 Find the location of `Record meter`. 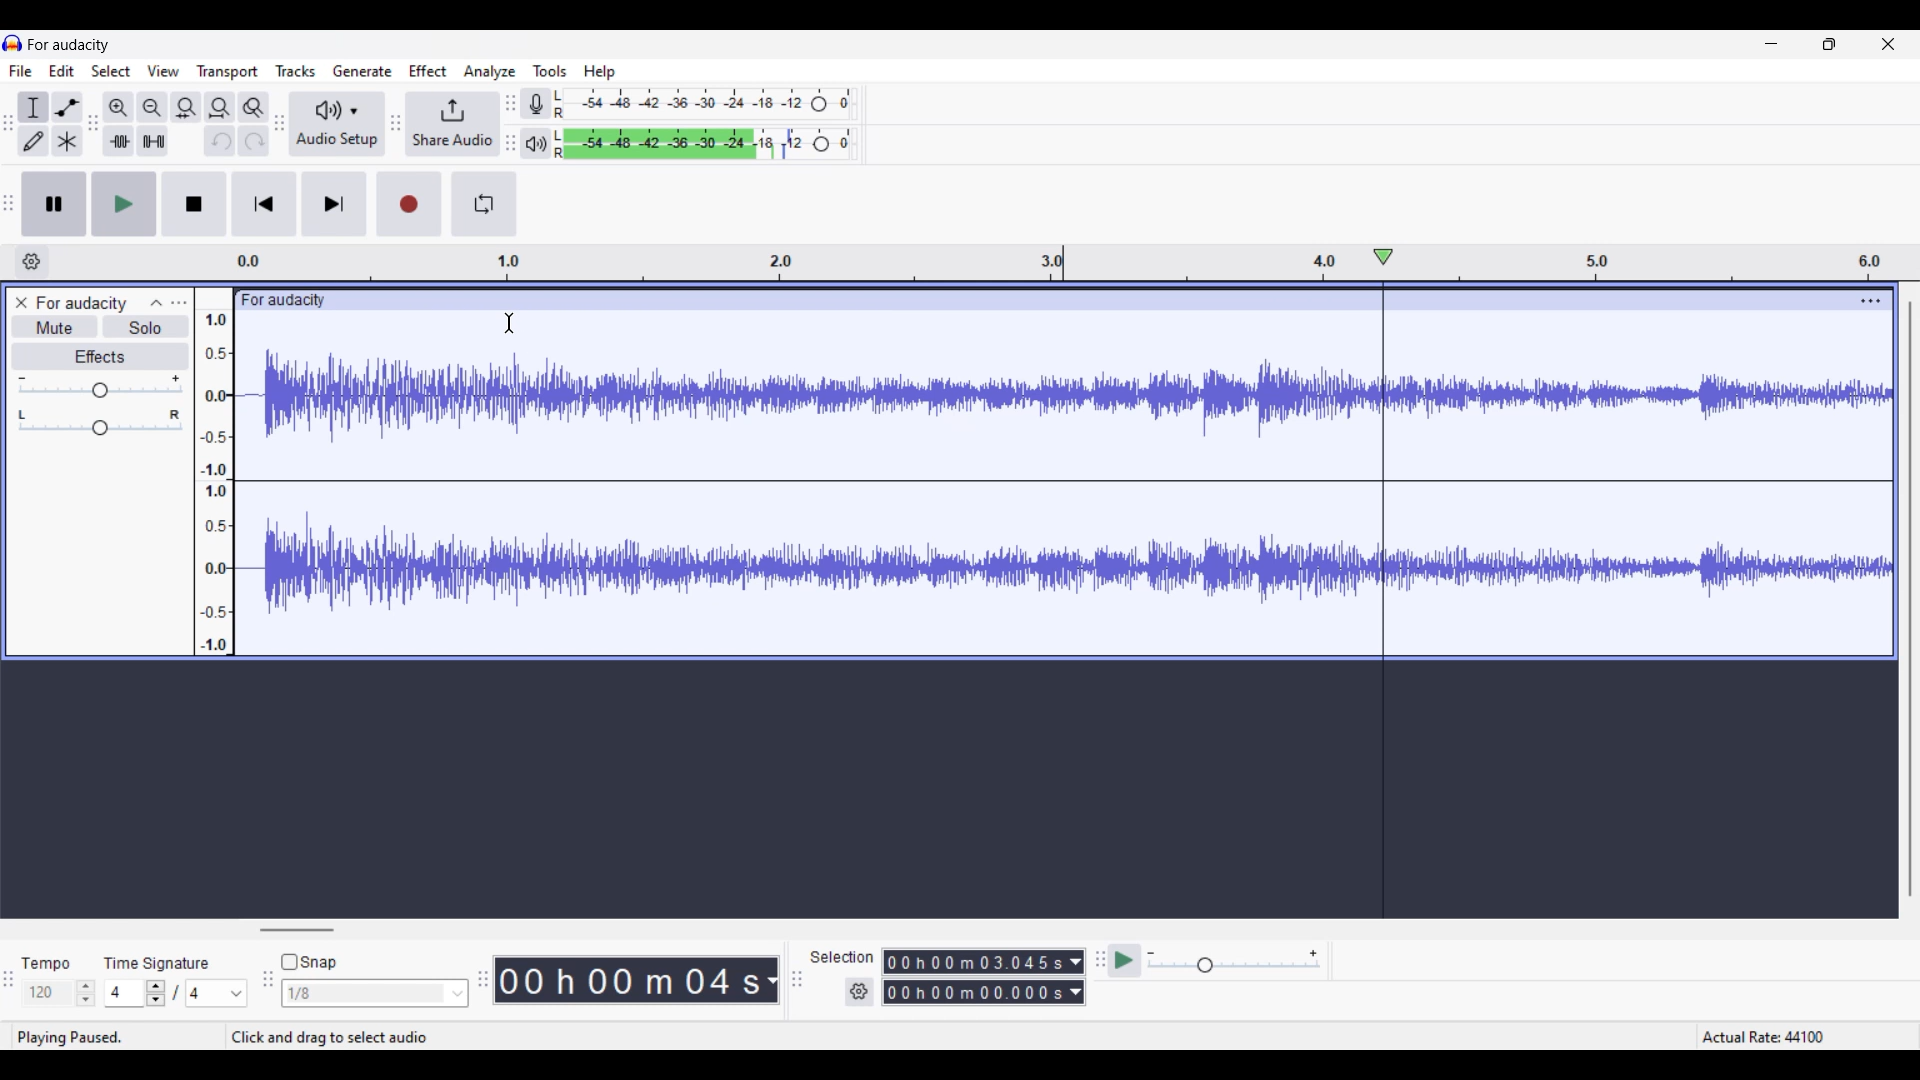

Record meter is located at coordinates (532, 103).